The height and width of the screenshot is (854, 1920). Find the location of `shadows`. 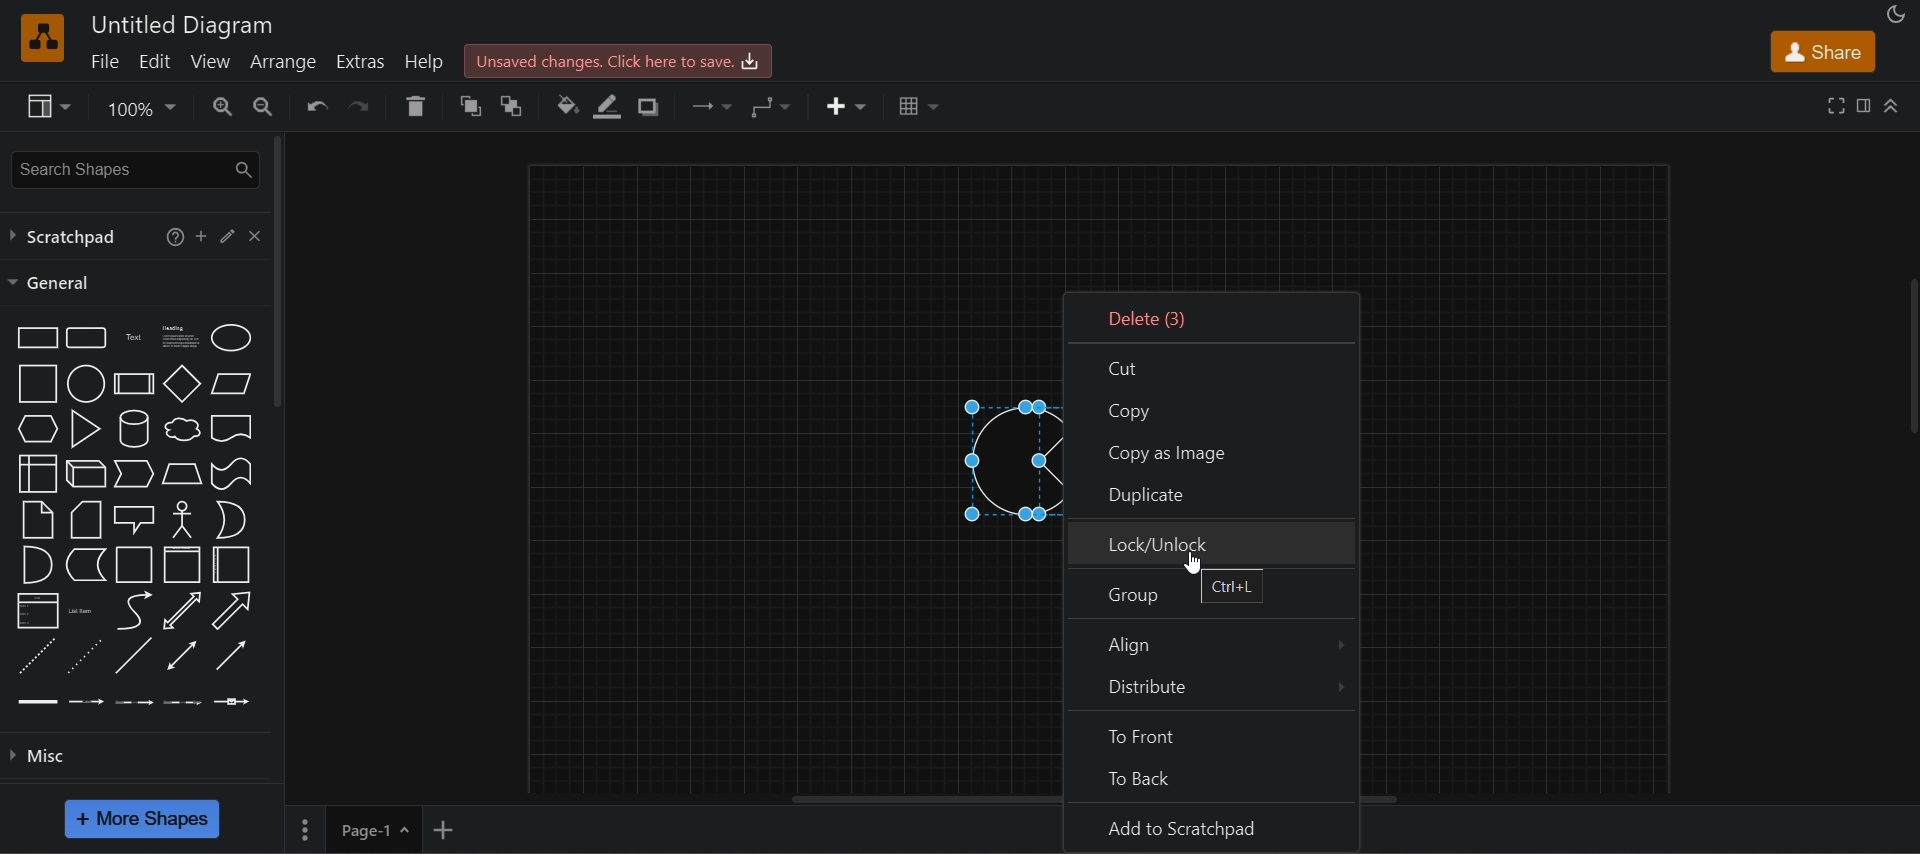

shadows is located at coordinates (646, 107).